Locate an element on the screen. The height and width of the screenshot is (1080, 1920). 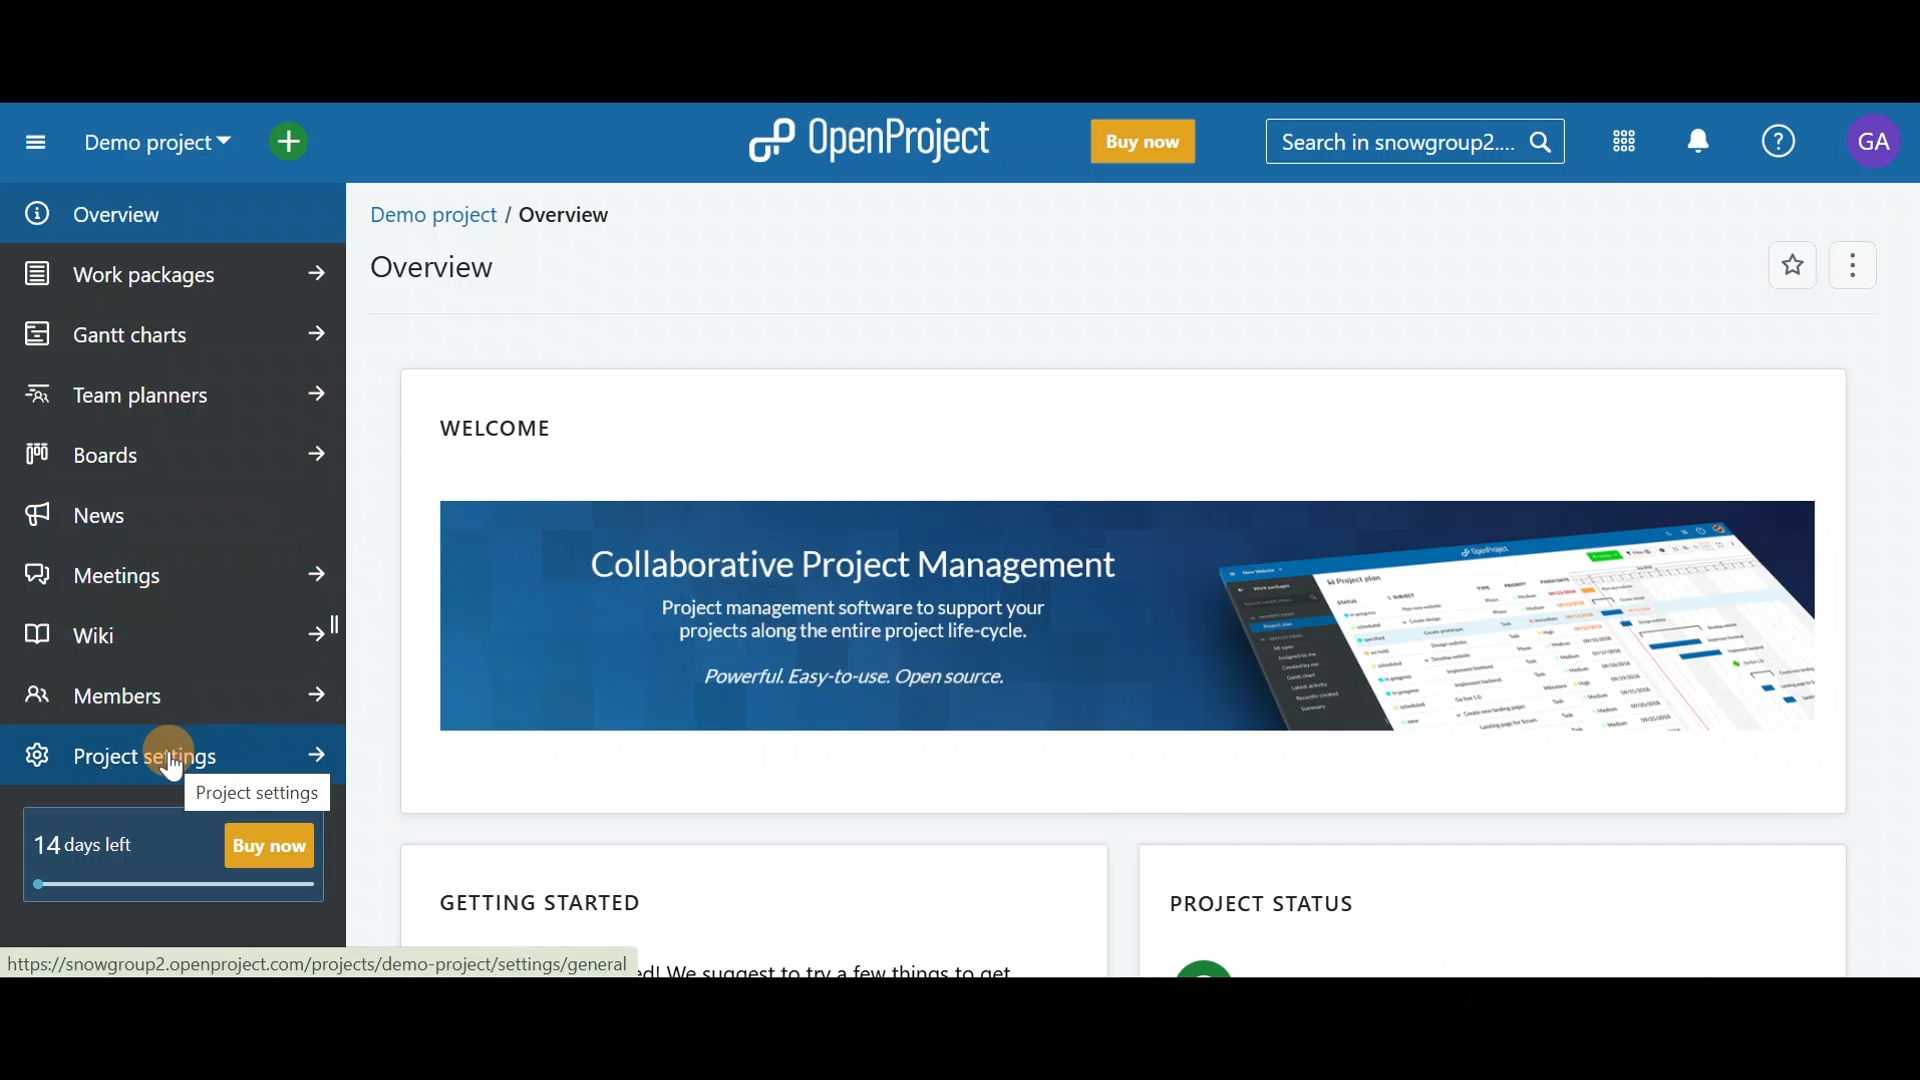
cursor is located at coordinates (172, 766).